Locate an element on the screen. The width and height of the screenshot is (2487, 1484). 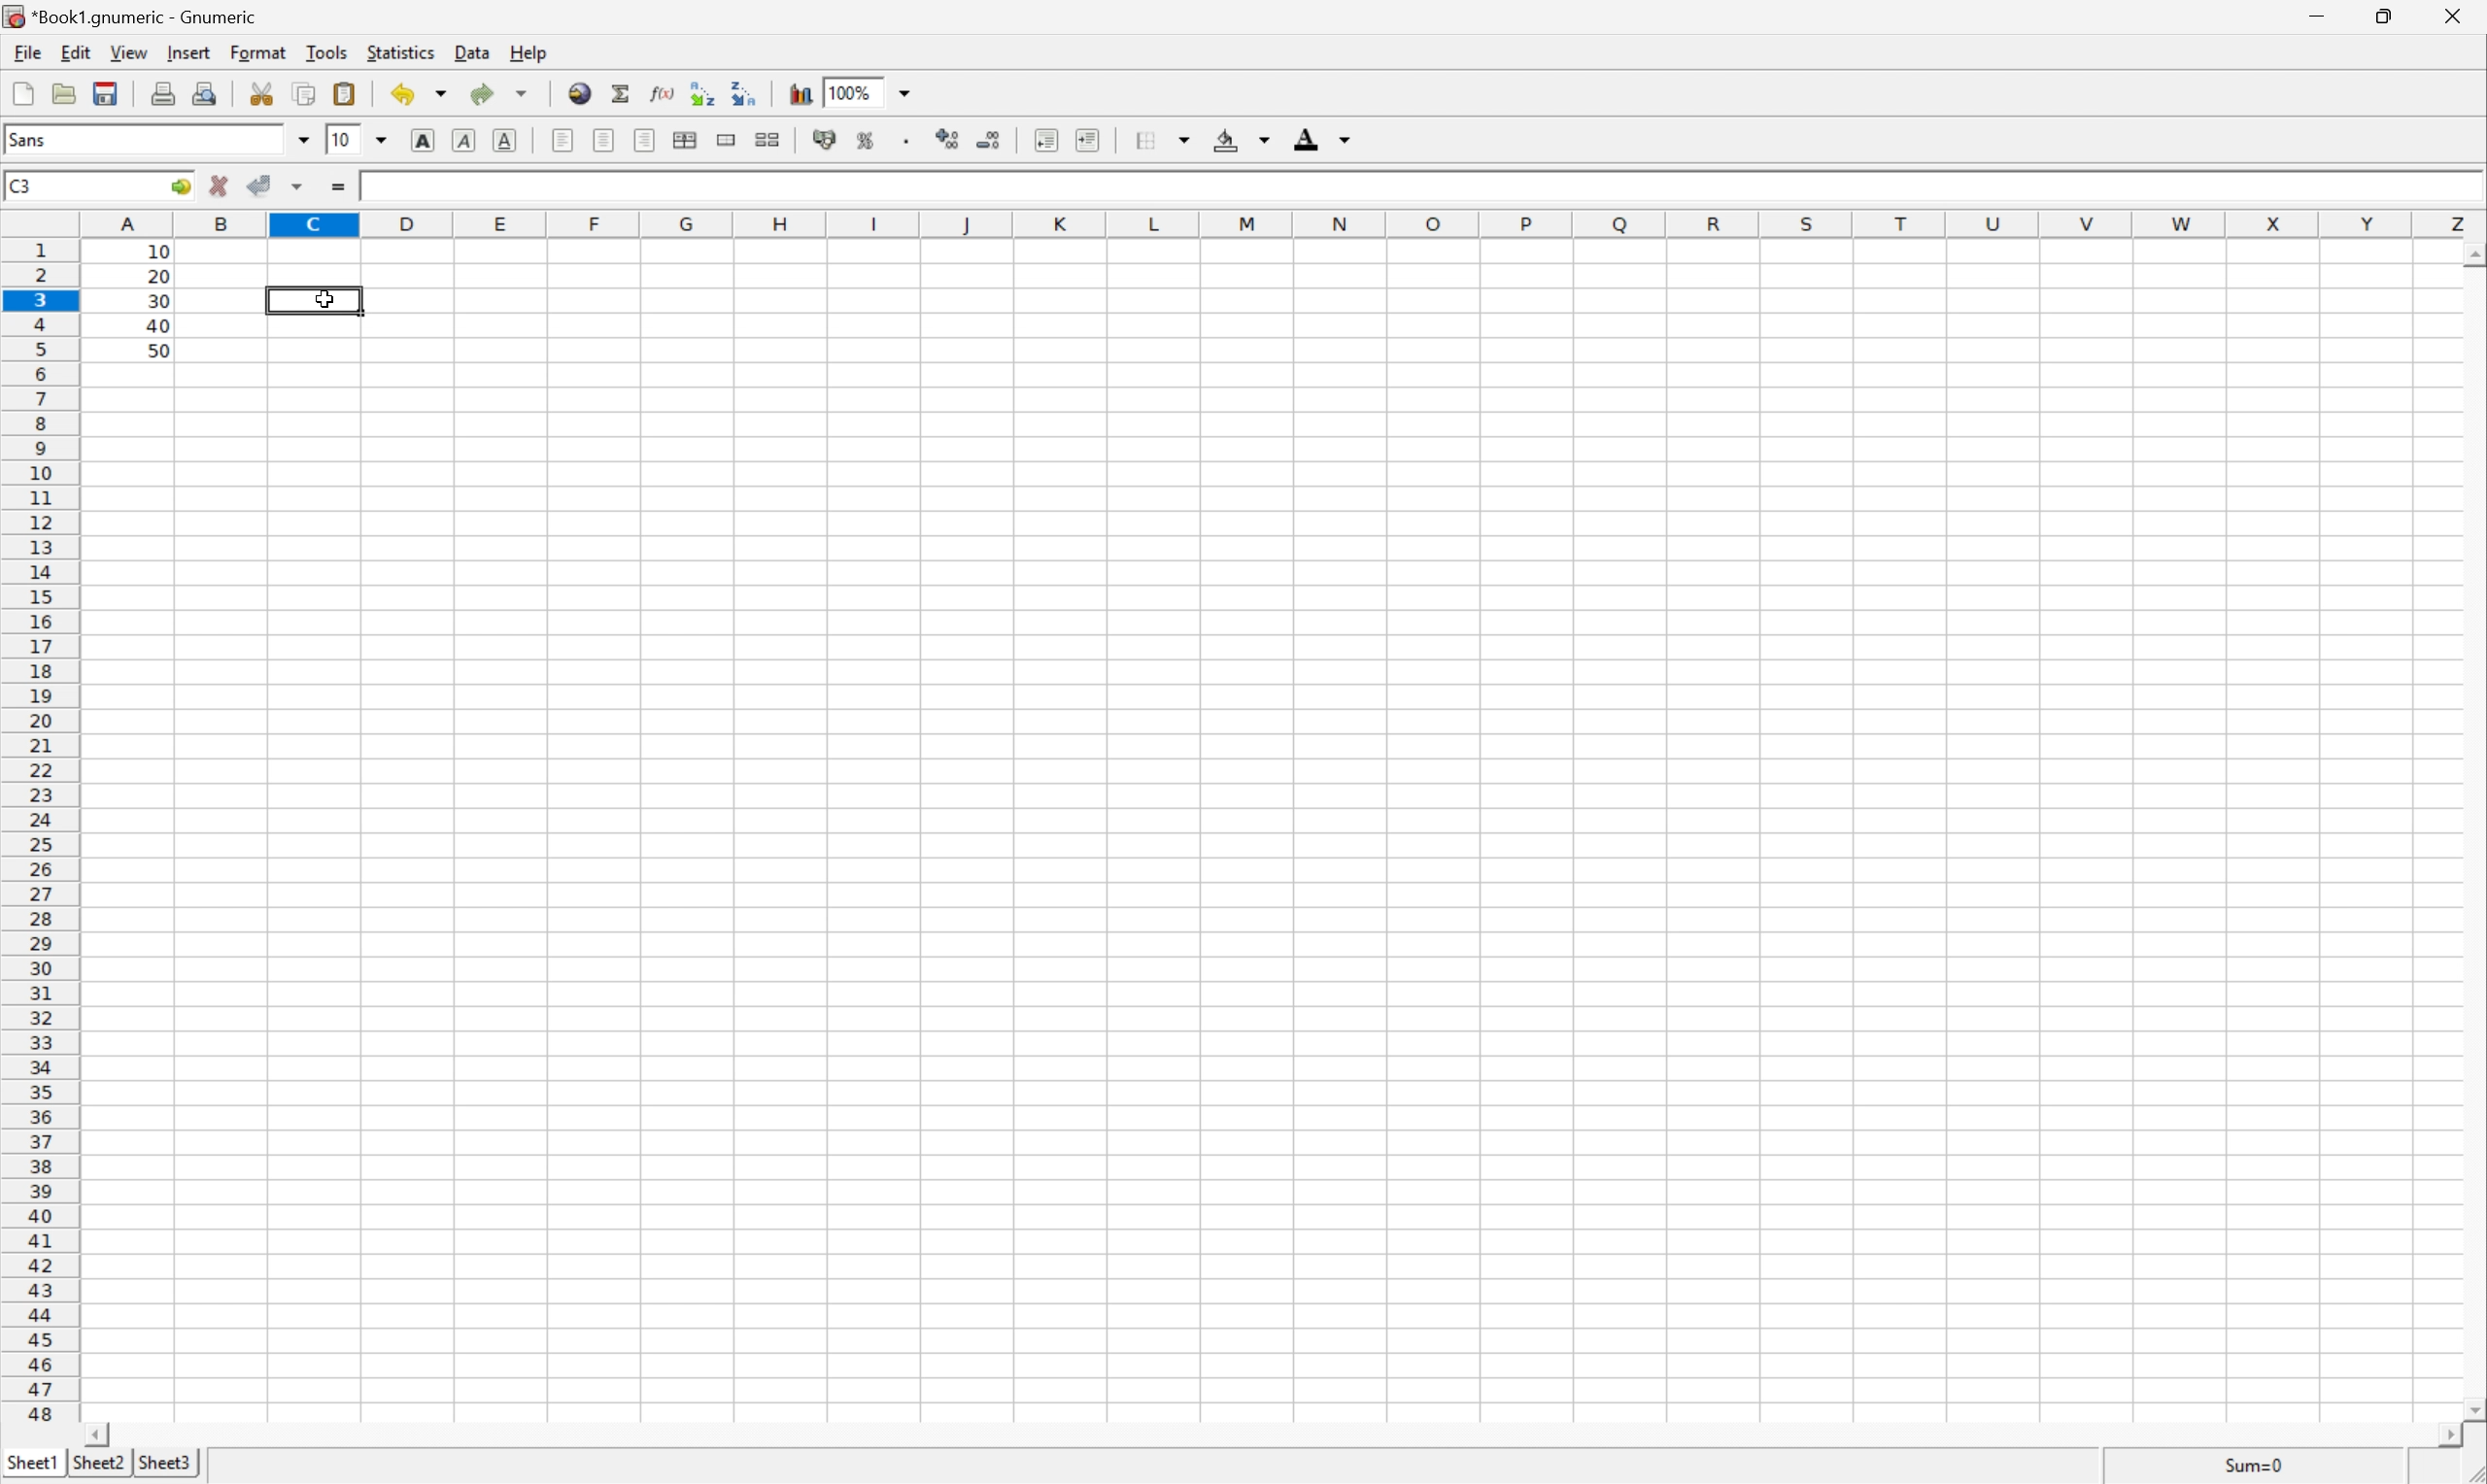
Sort the selected region in descending order based on the first column selected is located at coordinates (748, 94).